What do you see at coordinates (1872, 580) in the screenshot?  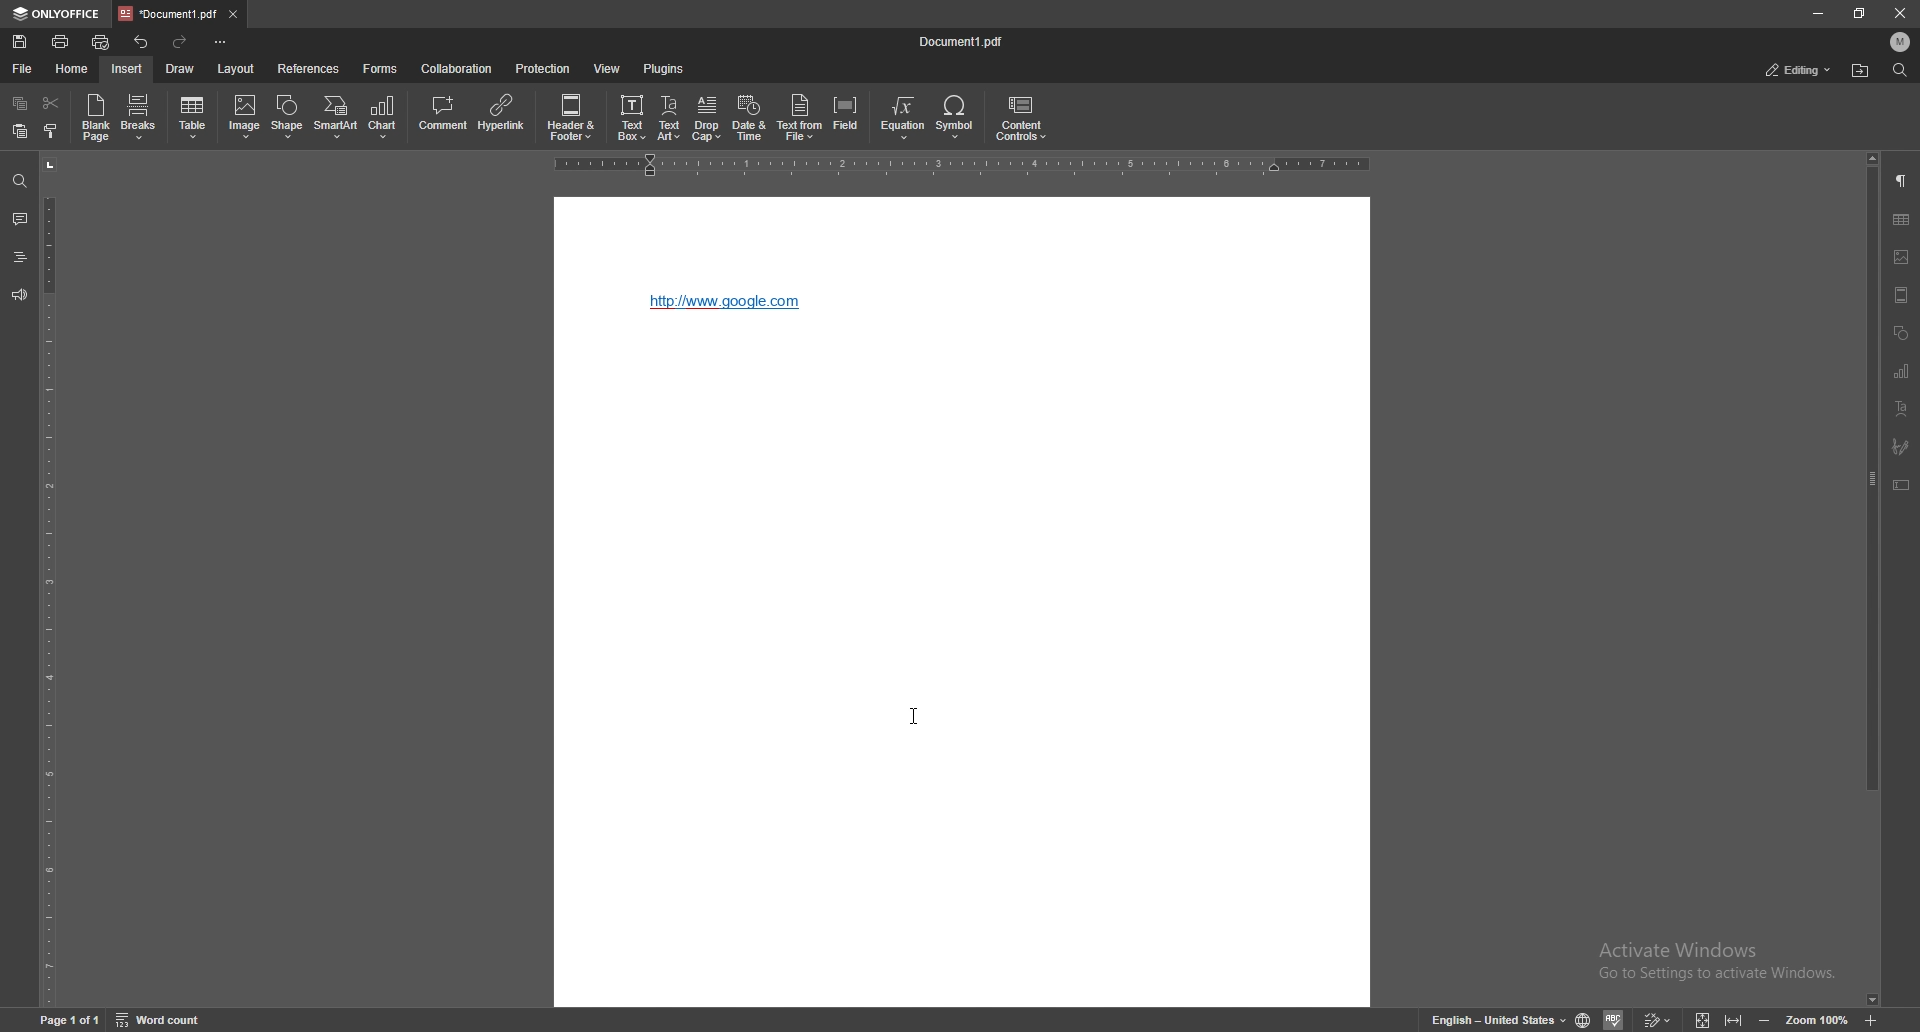 I see `scroll bar` at bounding box center [1872, 580].